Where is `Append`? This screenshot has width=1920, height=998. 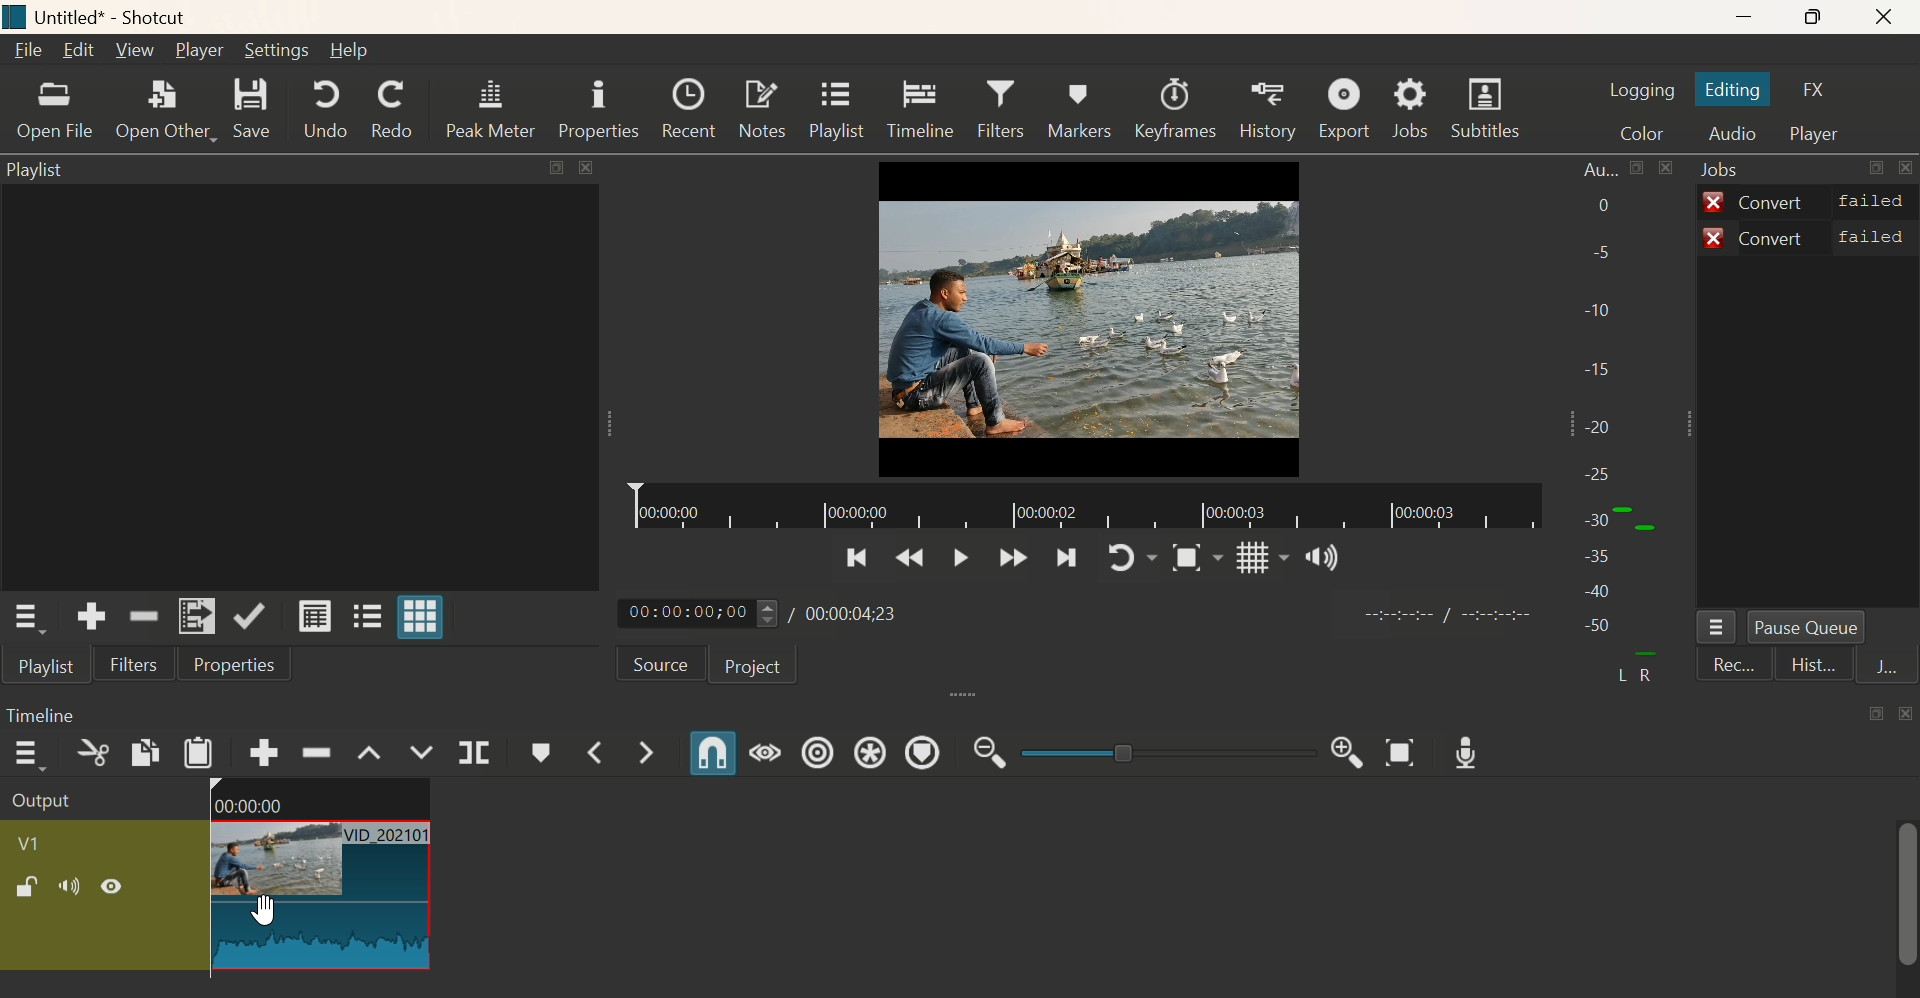
Append is located at coordinates (262, 752).